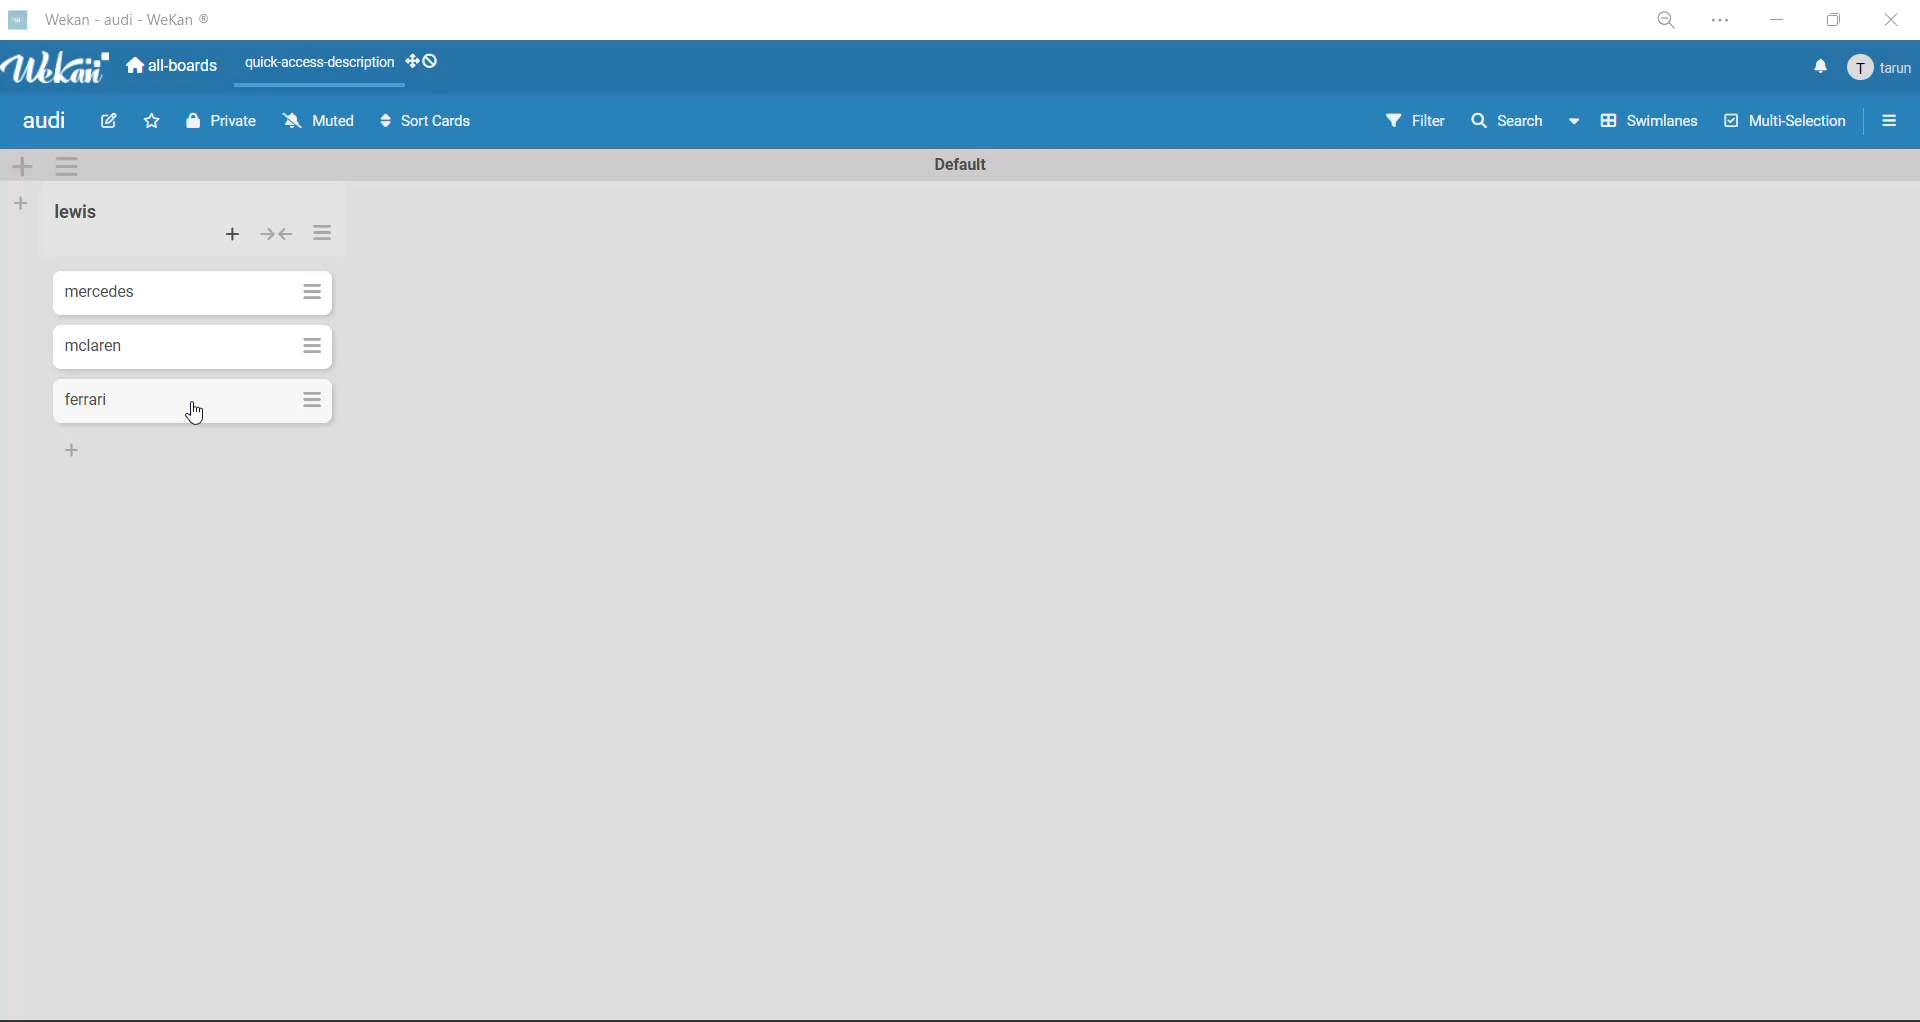 Image resolution: width=1920 pixels, height=1022 pixels. Describe the element at coordinates (64, 164) in the screenshot. I see `swimlane actions` at that location.